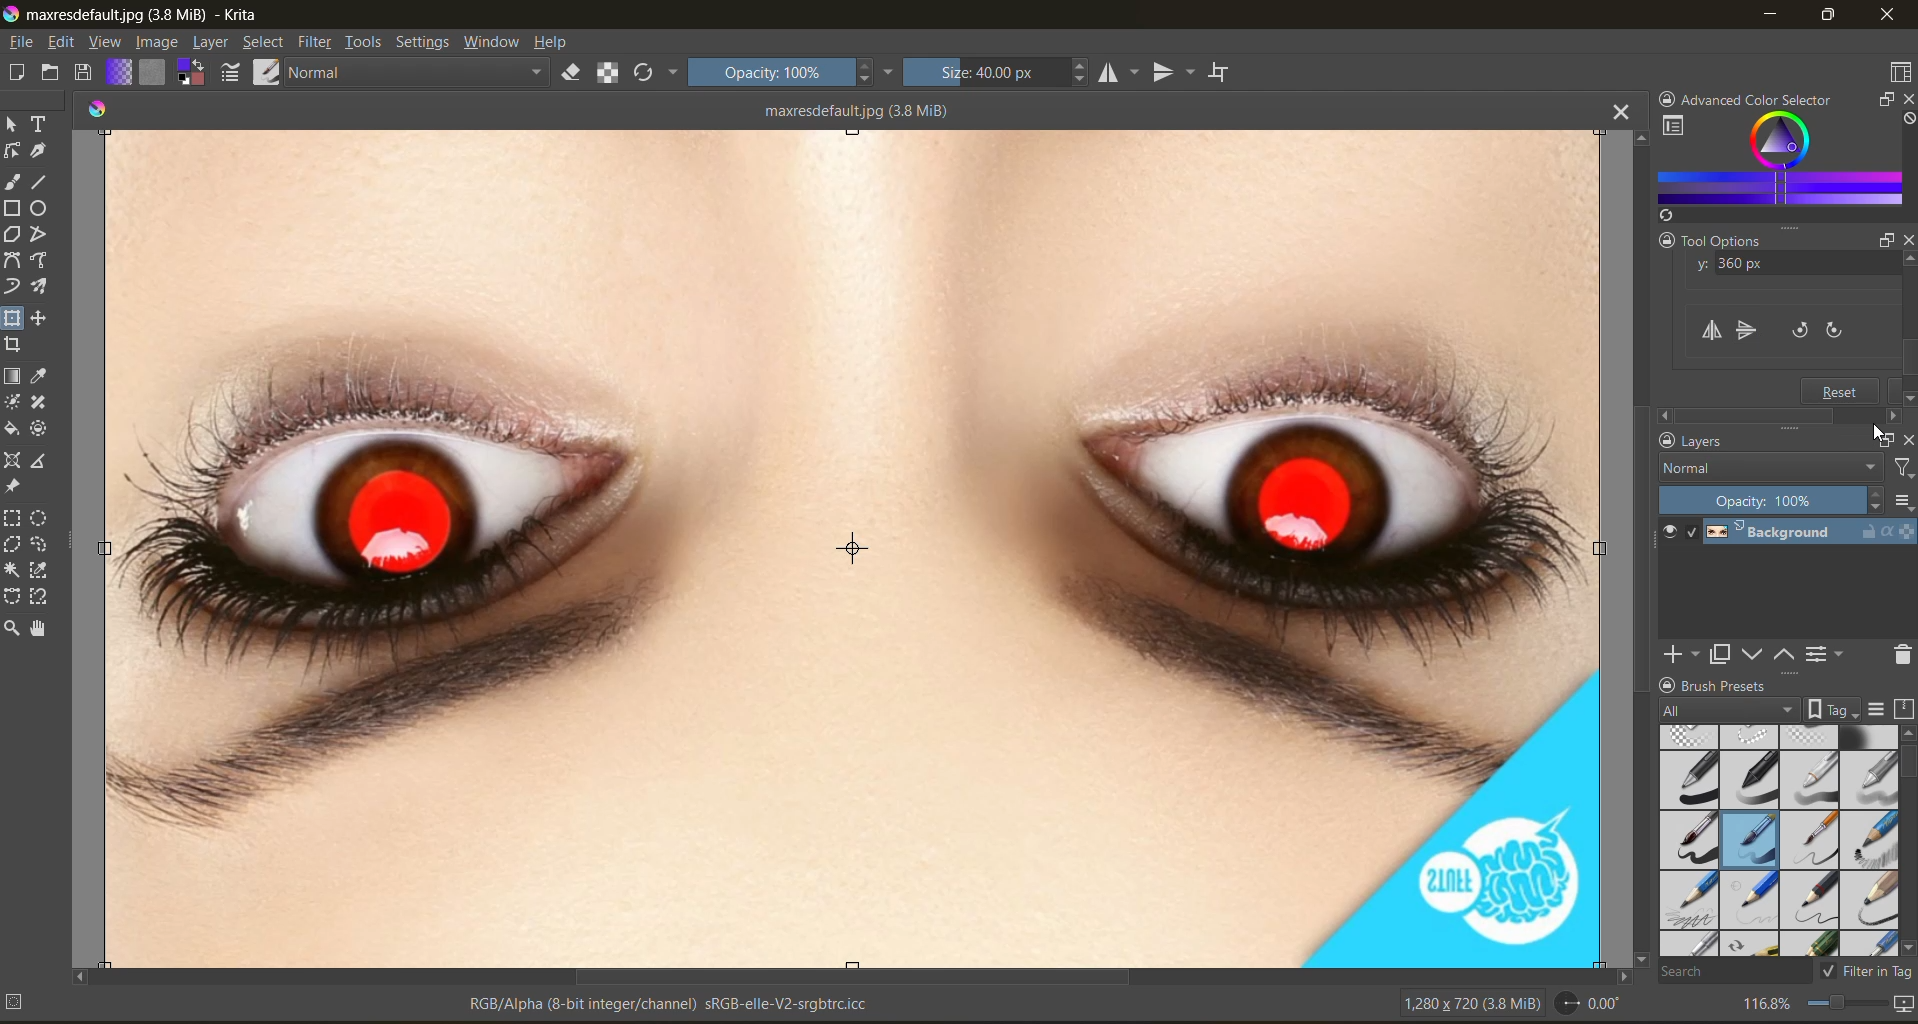 The height and width of the screenshot is (1024, 1918). What do you see at coordinates (1776, 414) in the screenshot?
I see `scrollbar` at bounding box center [1776, 414].